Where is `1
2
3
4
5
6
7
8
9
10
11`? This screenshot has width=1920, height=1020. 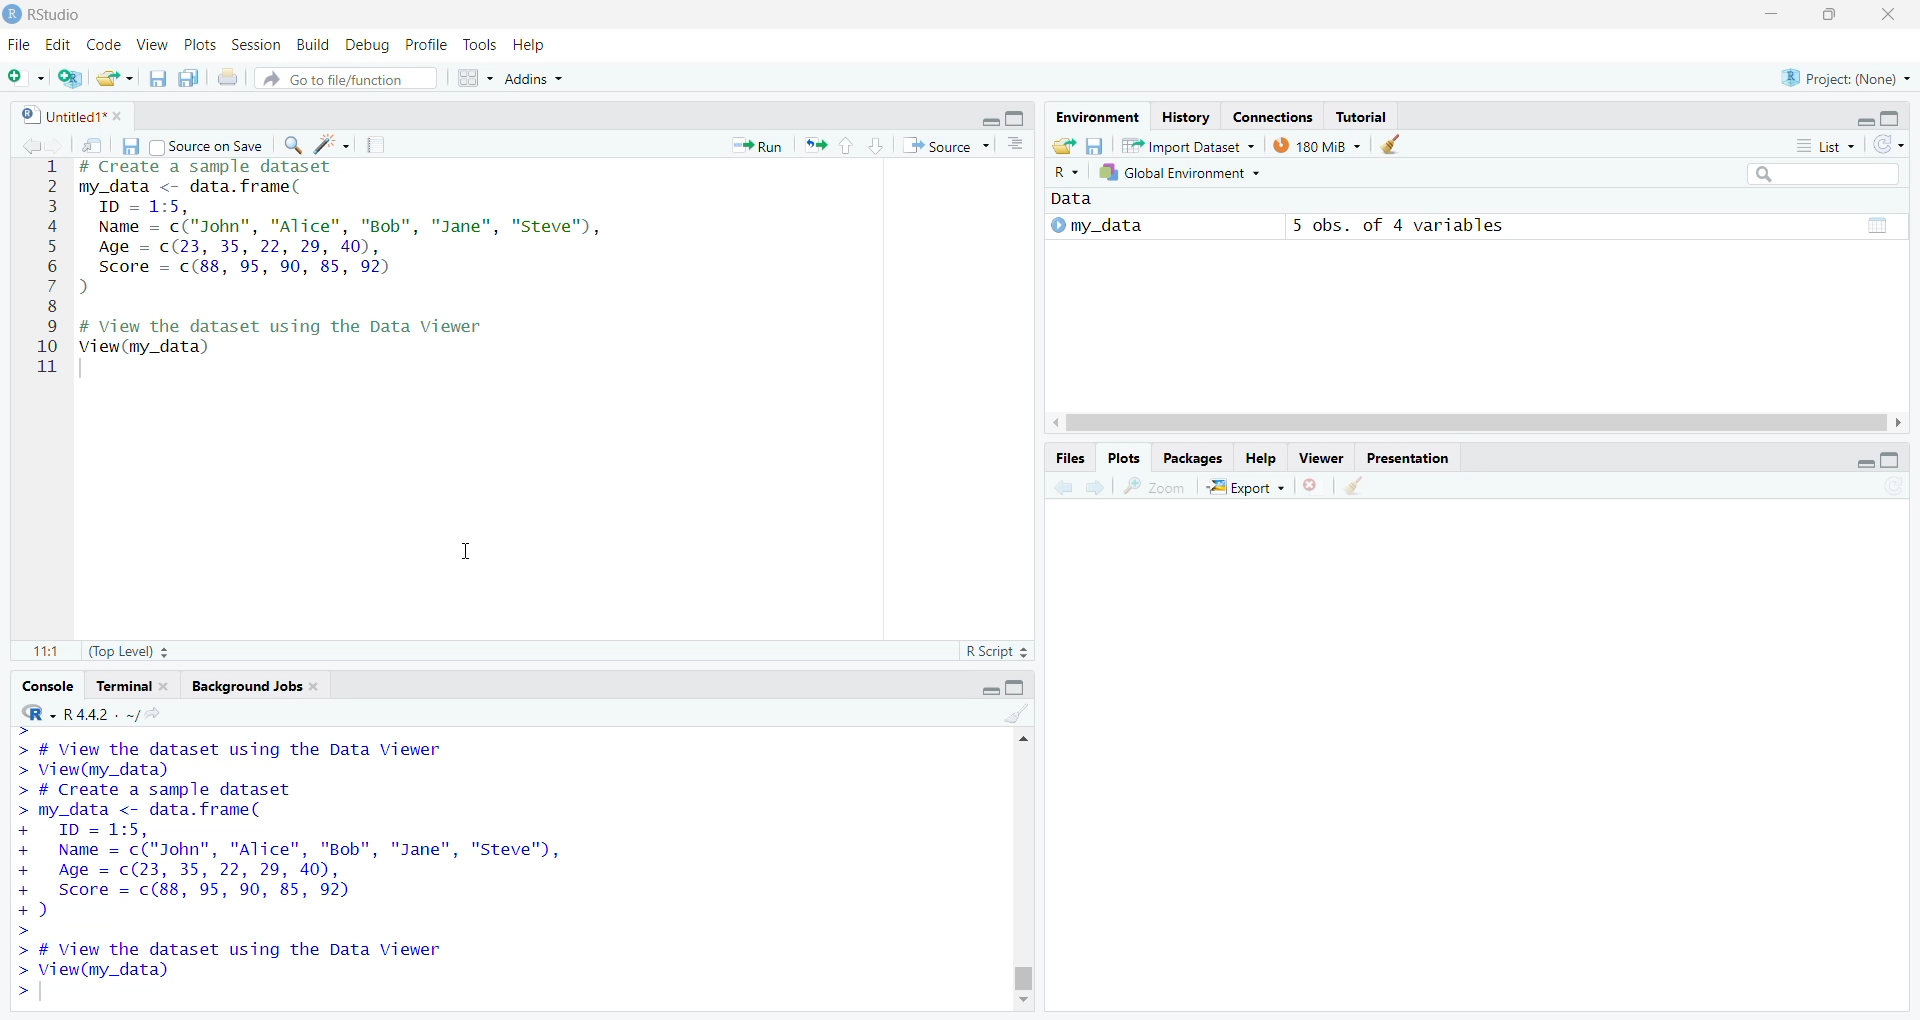 1
2
3
4
5
6
7
8
9
10
11 is located at coordinates (54, 270).